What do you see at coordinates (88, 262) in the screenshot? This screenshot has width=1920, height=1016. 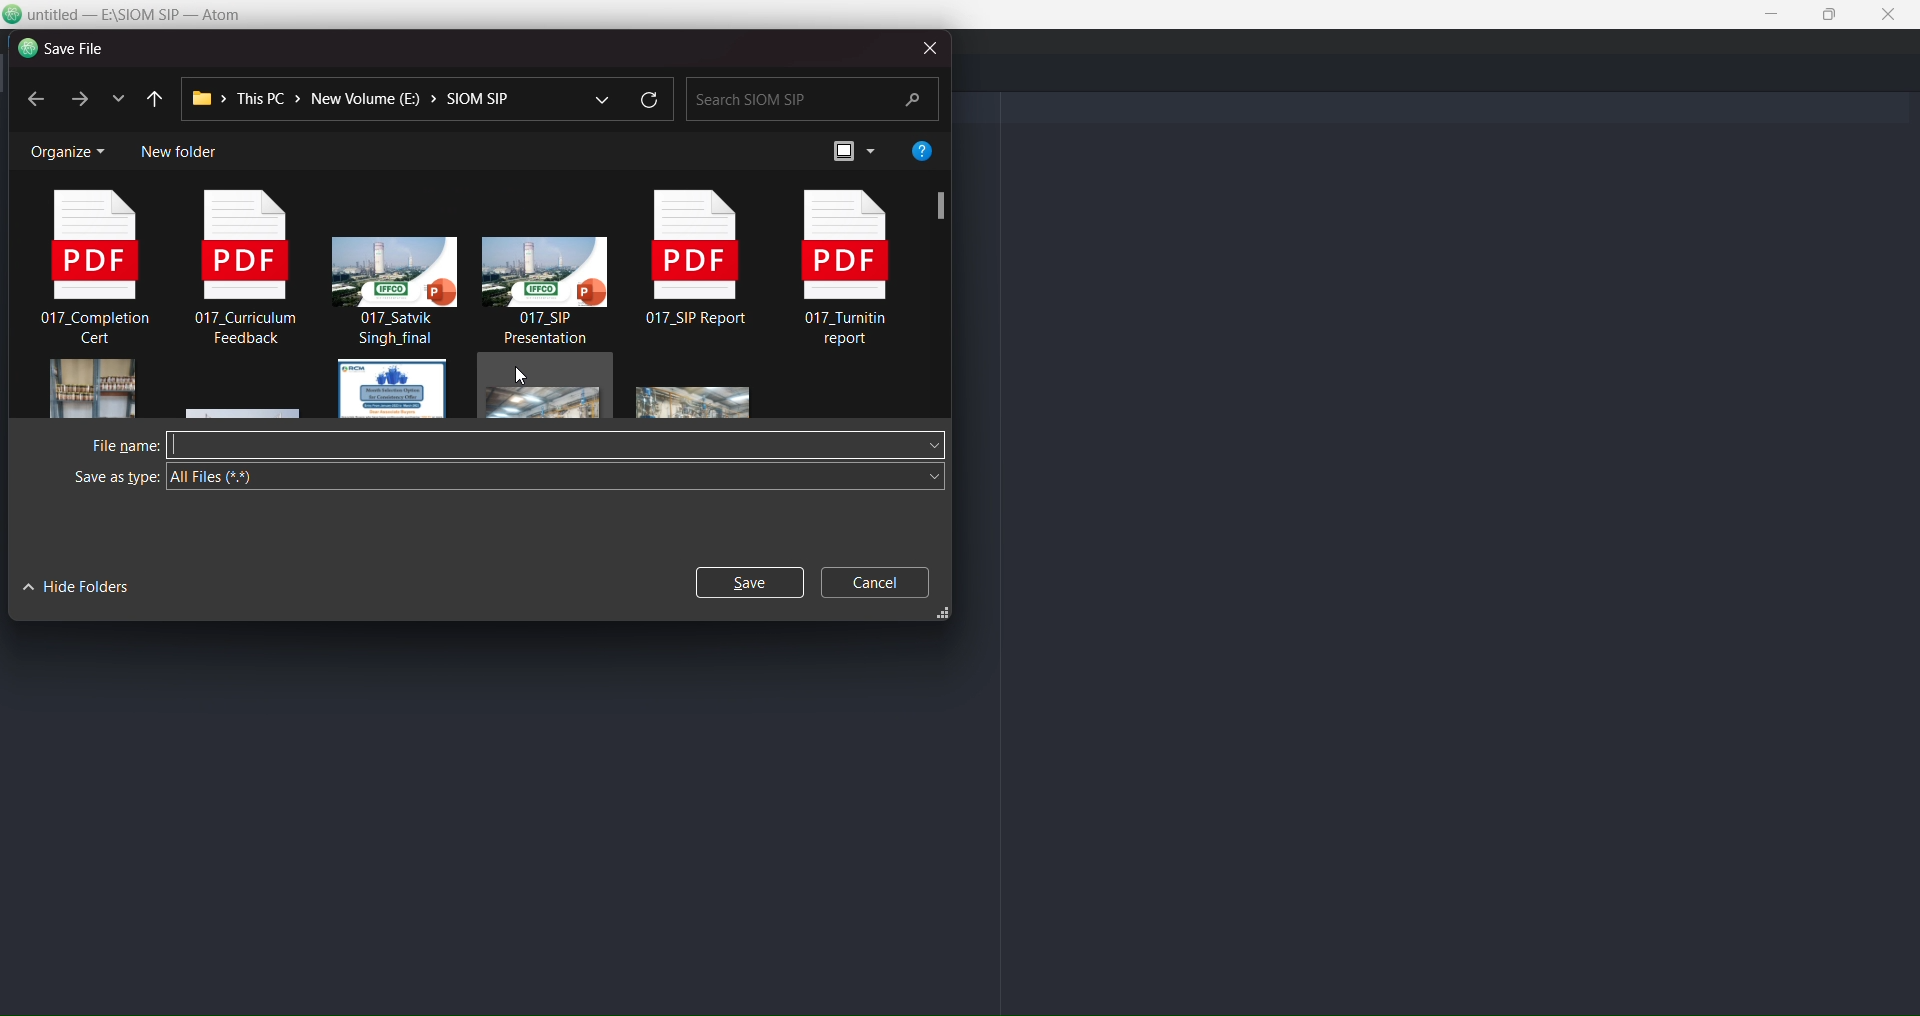 I see `pdf file` at bounding box center [88, 262].